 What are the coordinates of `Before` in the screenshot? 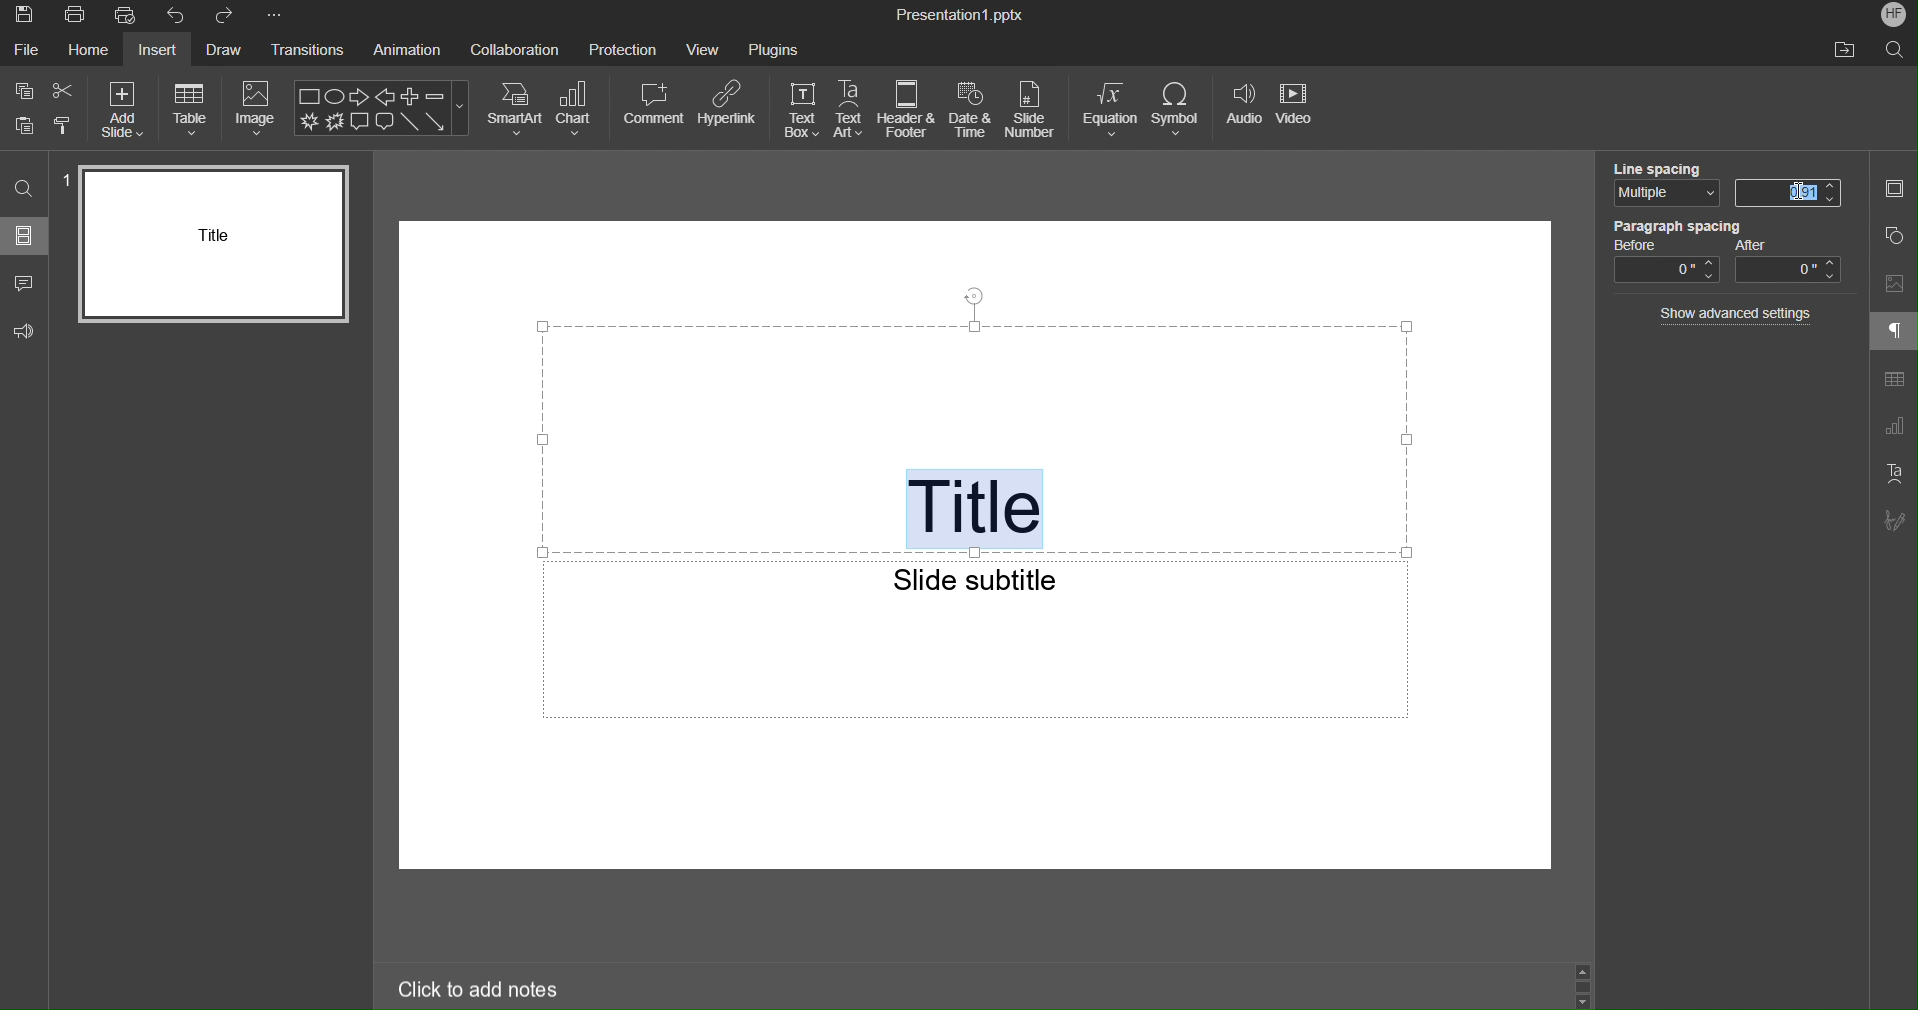 It's located at (1665, 263).